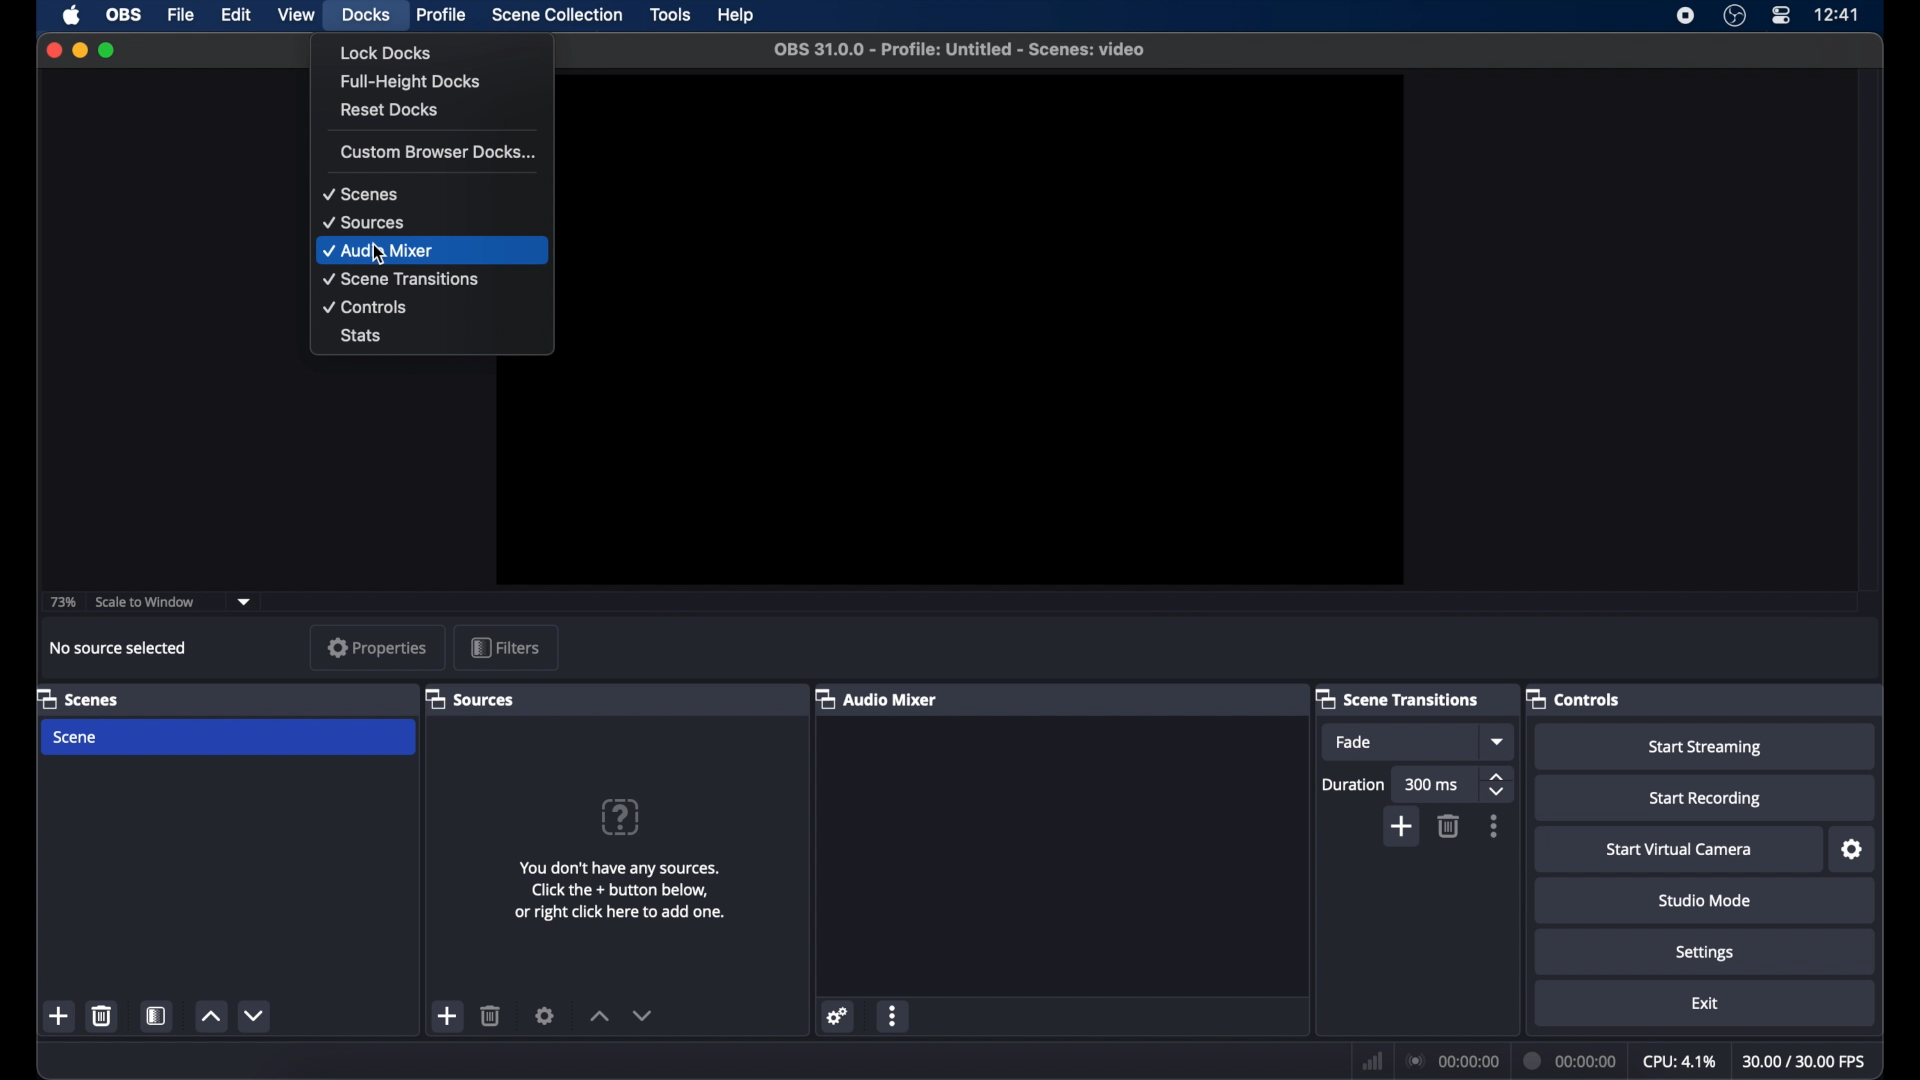  I want to click on dropdown, so click(1499, 742).